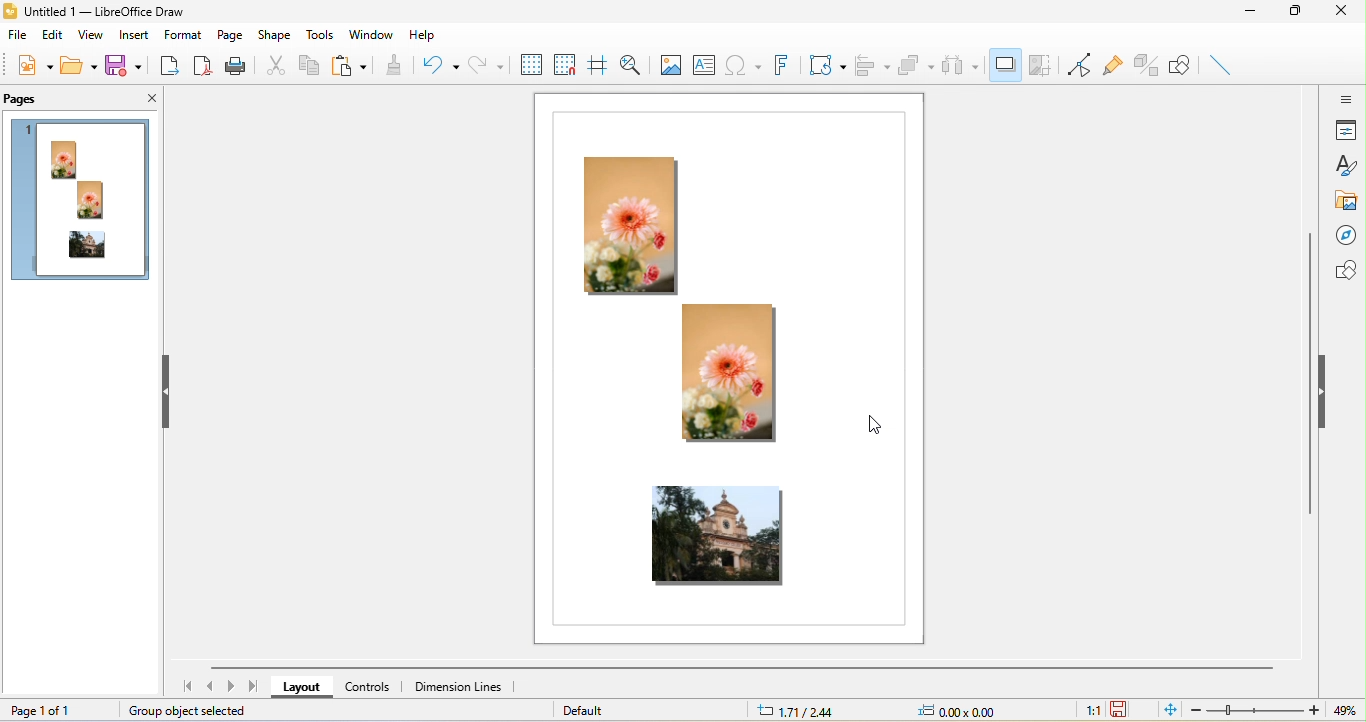  What do you see at coordinates (826, 63) in the screenshot?
I see `transformation` at bounding box center [826, 63].